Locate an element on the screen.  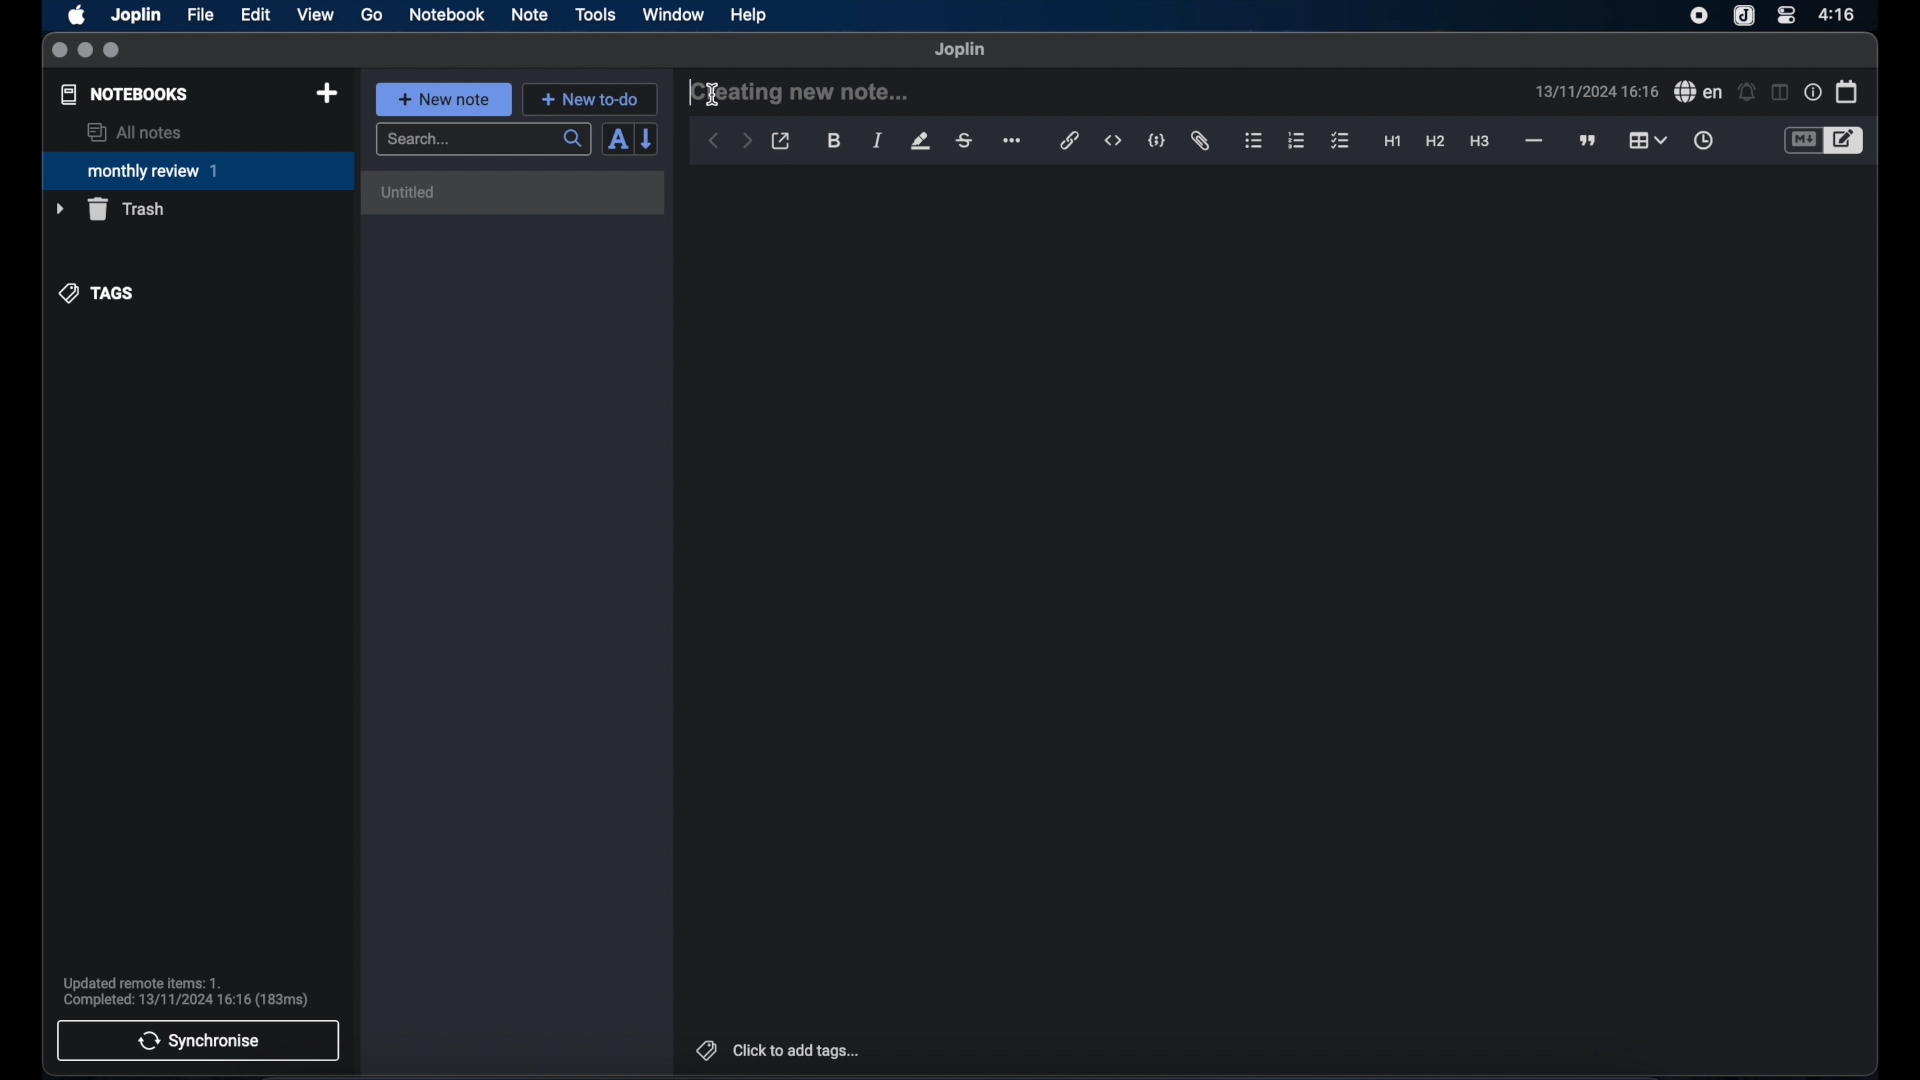
monthly review is located at coordinates (198, 169).